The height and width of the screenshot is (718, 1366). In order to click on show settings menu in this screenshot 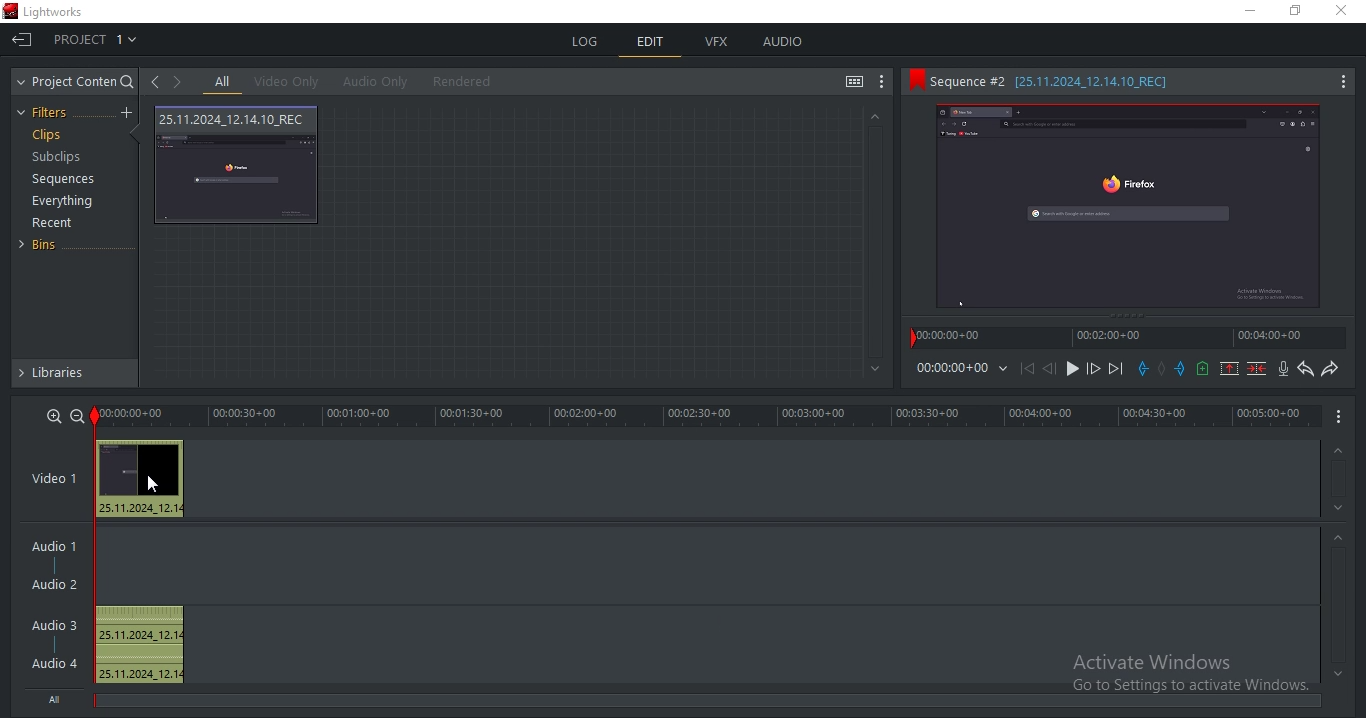, I will do `click(884, 82)`.